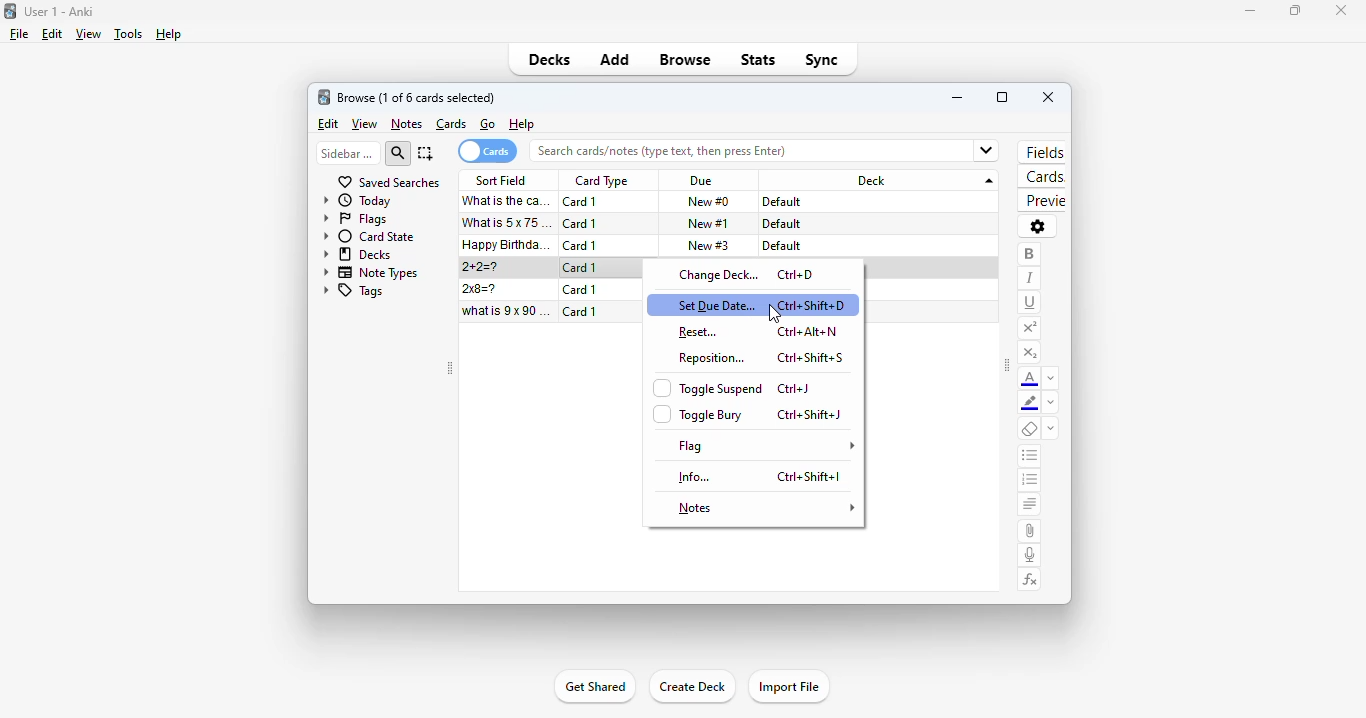 The width and height of the screenshot is (1366, 718). I want to click on new #3, so click(709, 245).